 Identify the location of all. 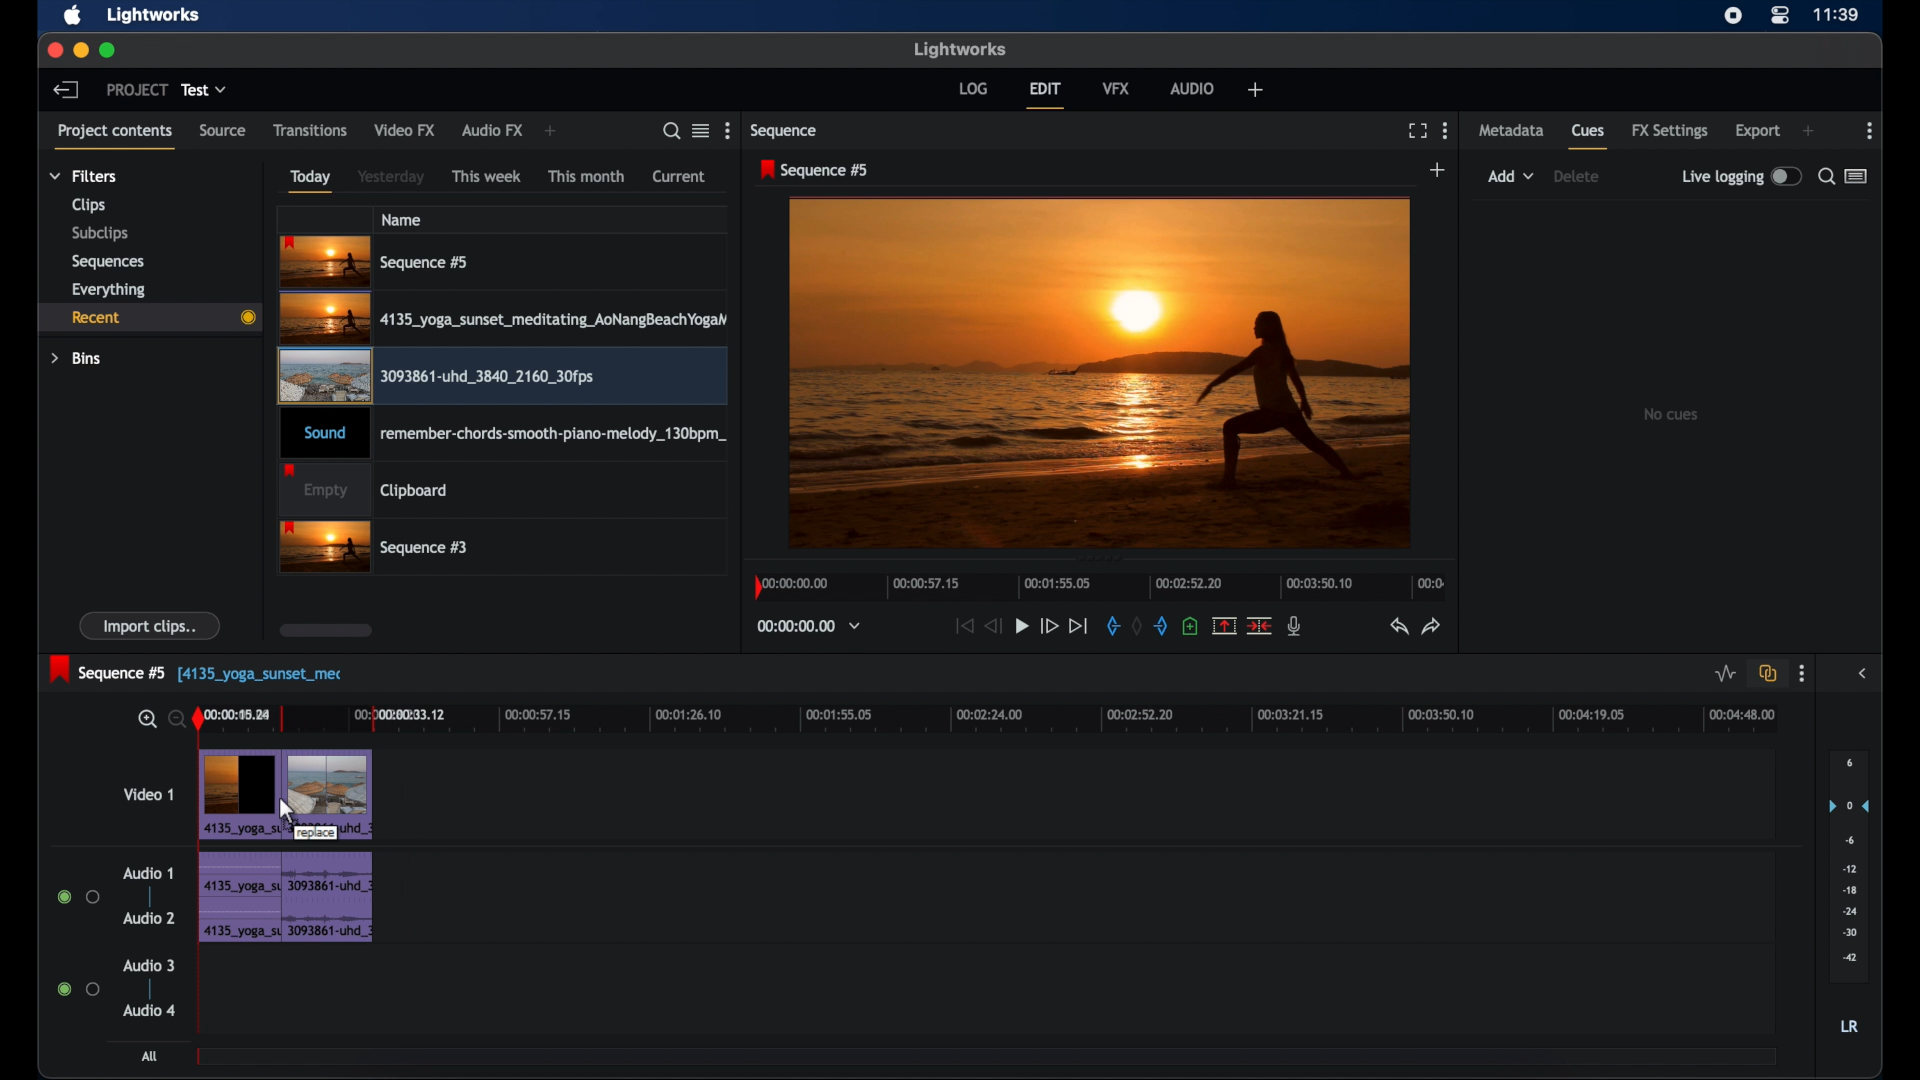
(149, 1056).